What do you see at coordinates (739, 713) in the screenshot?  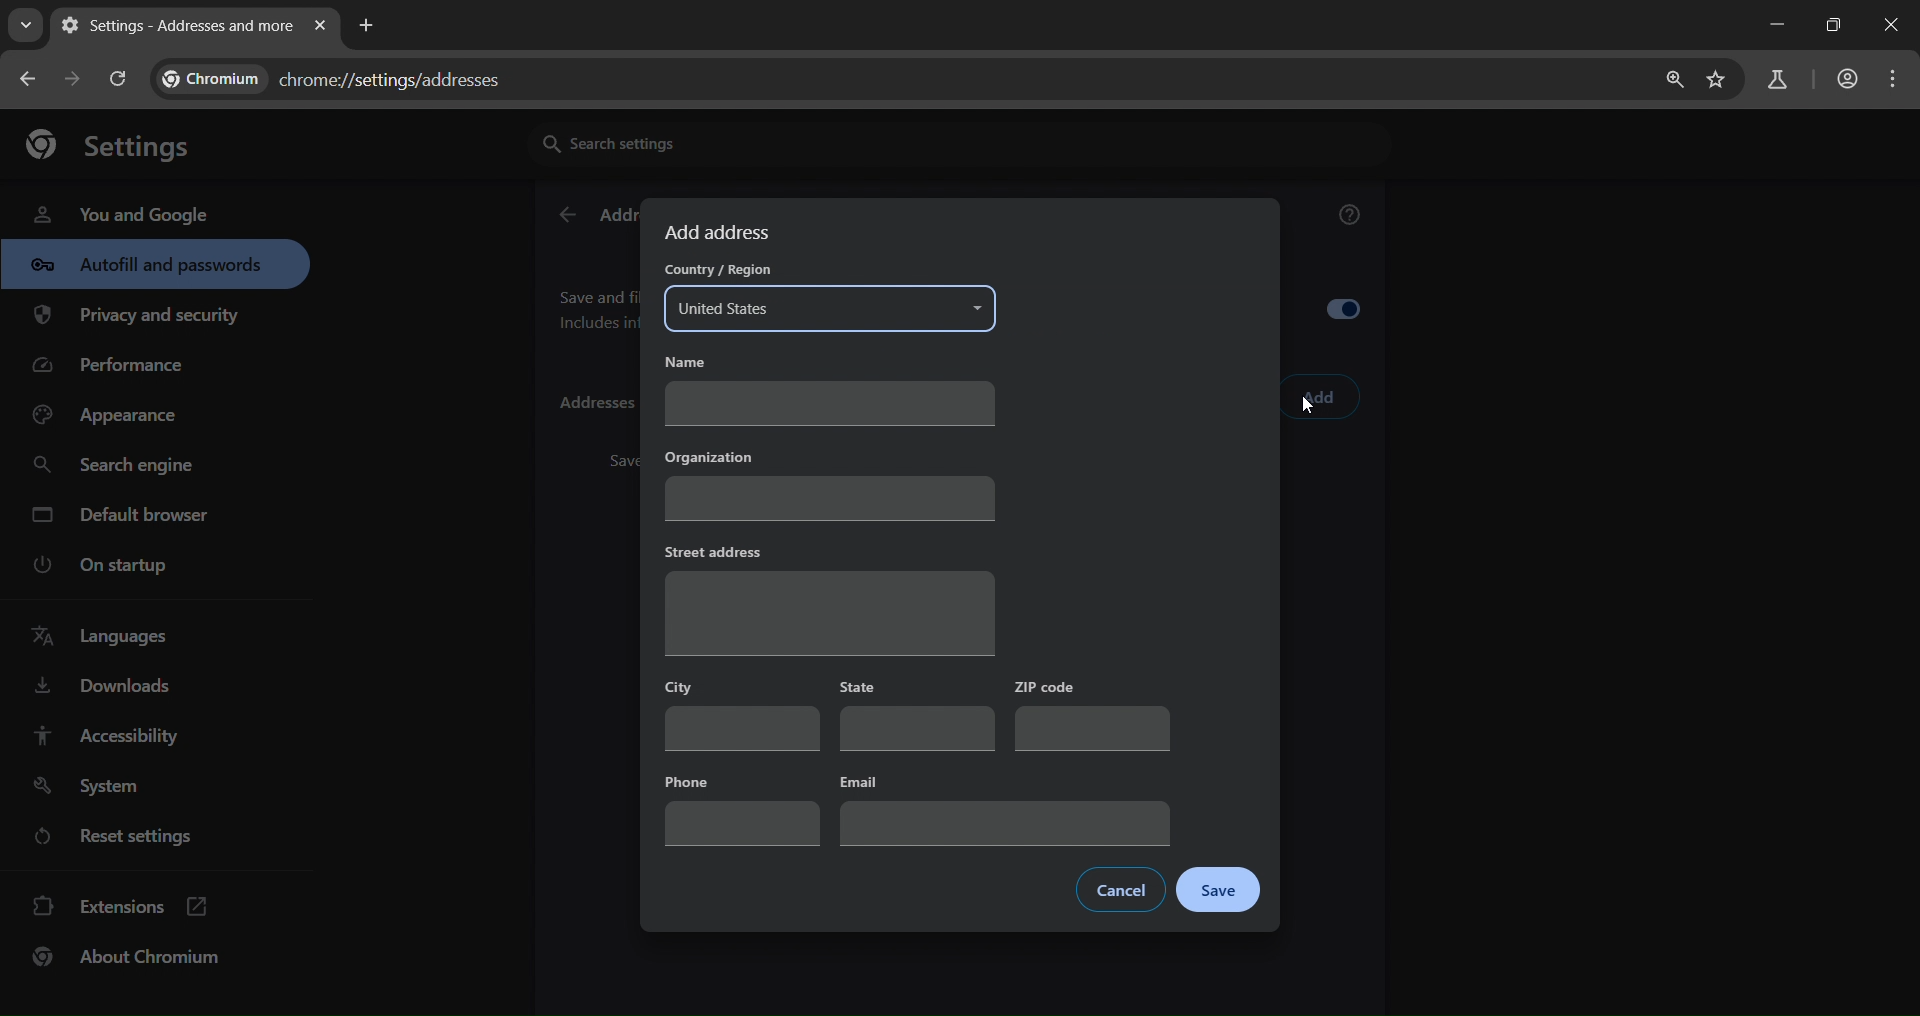 I see `city` at bounding box center [739, 713].